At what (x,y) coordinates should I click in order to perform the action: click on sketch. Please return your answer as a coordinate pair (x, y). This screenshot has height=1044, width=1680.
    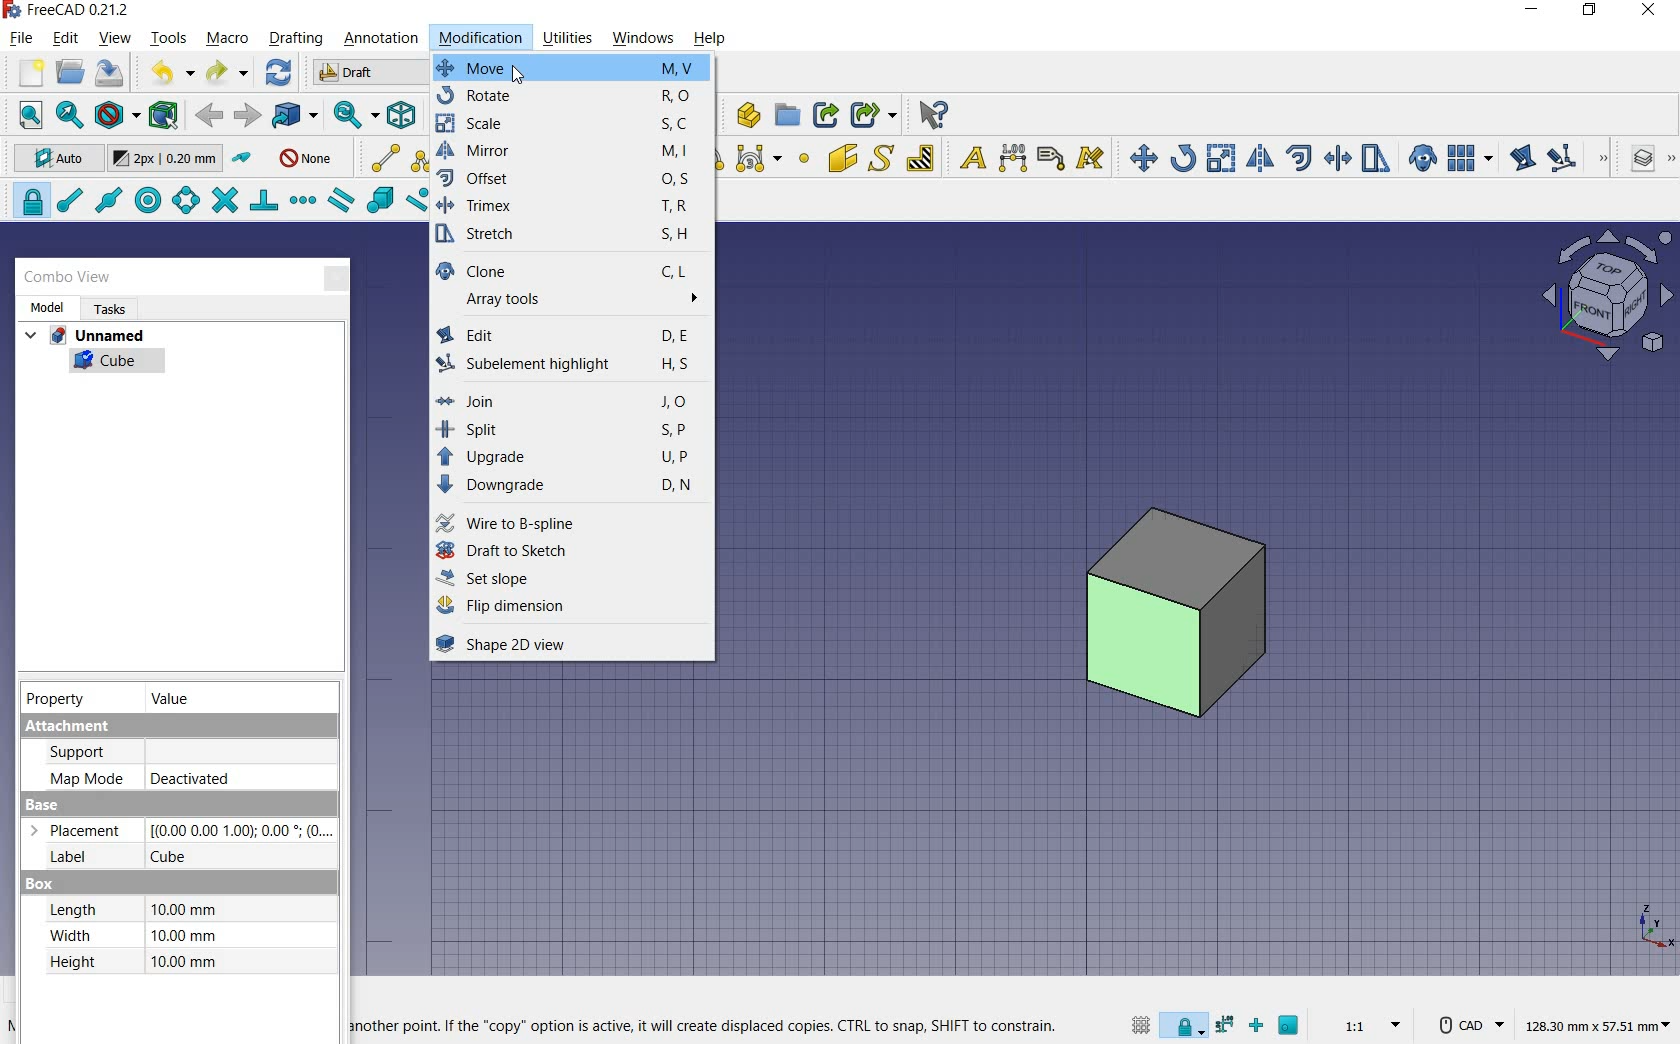
    Looking at the image, I should click on (573, 236).